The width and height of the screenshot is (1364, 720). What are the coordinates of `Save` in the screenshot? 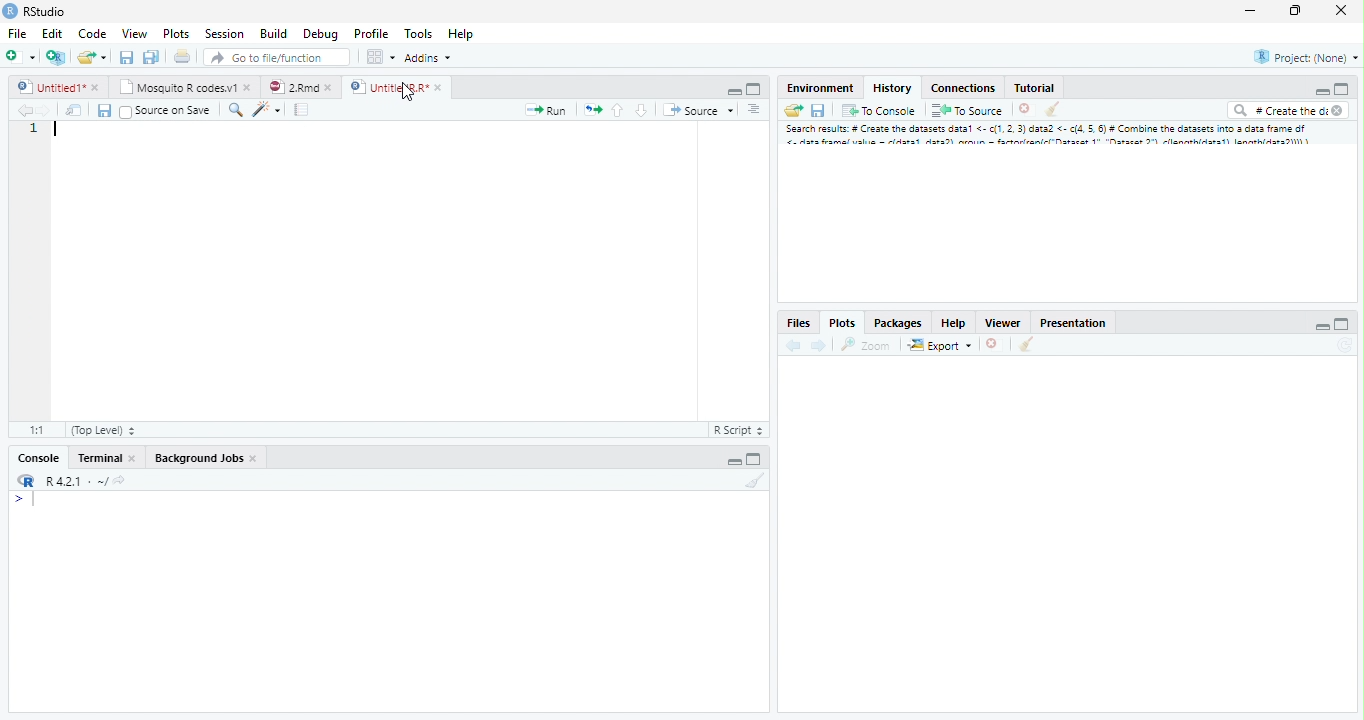 It's located at (104, 111).